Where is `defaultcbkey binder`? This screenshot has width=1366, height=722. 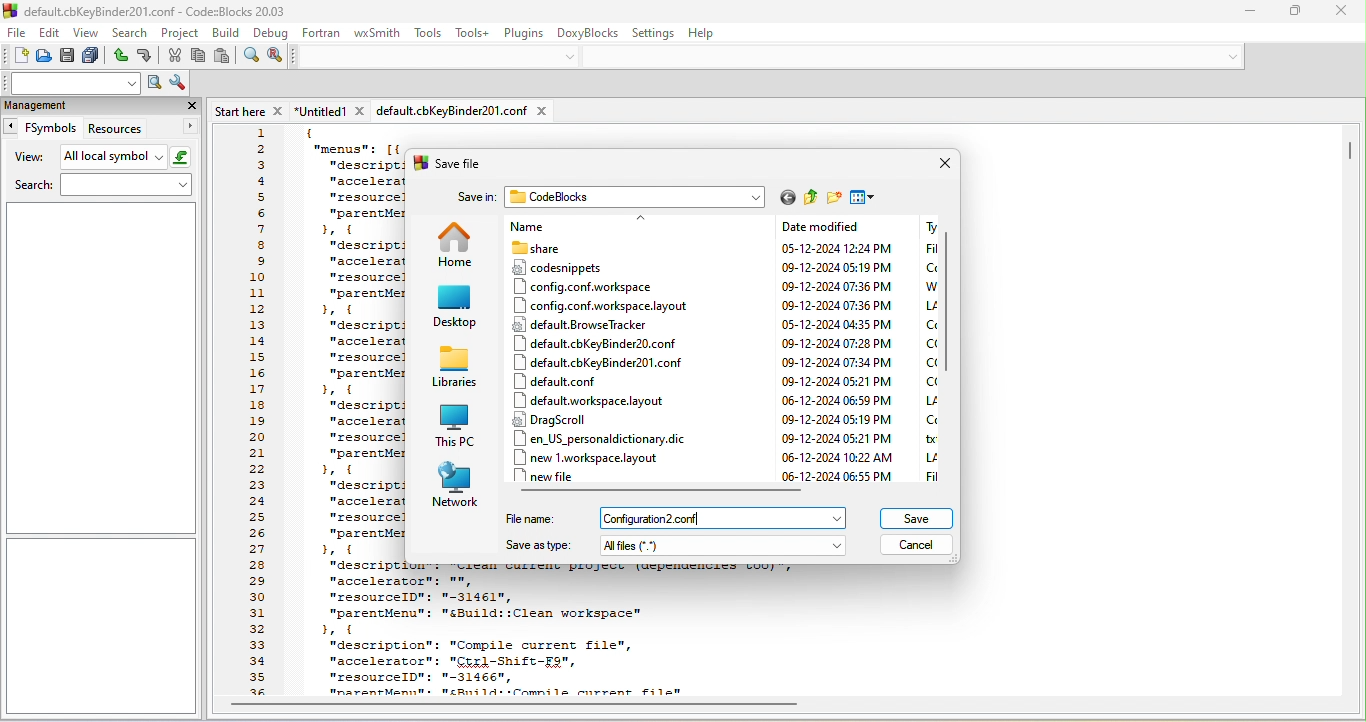 defaultcbkey binder is located at coordinates (462, 111).